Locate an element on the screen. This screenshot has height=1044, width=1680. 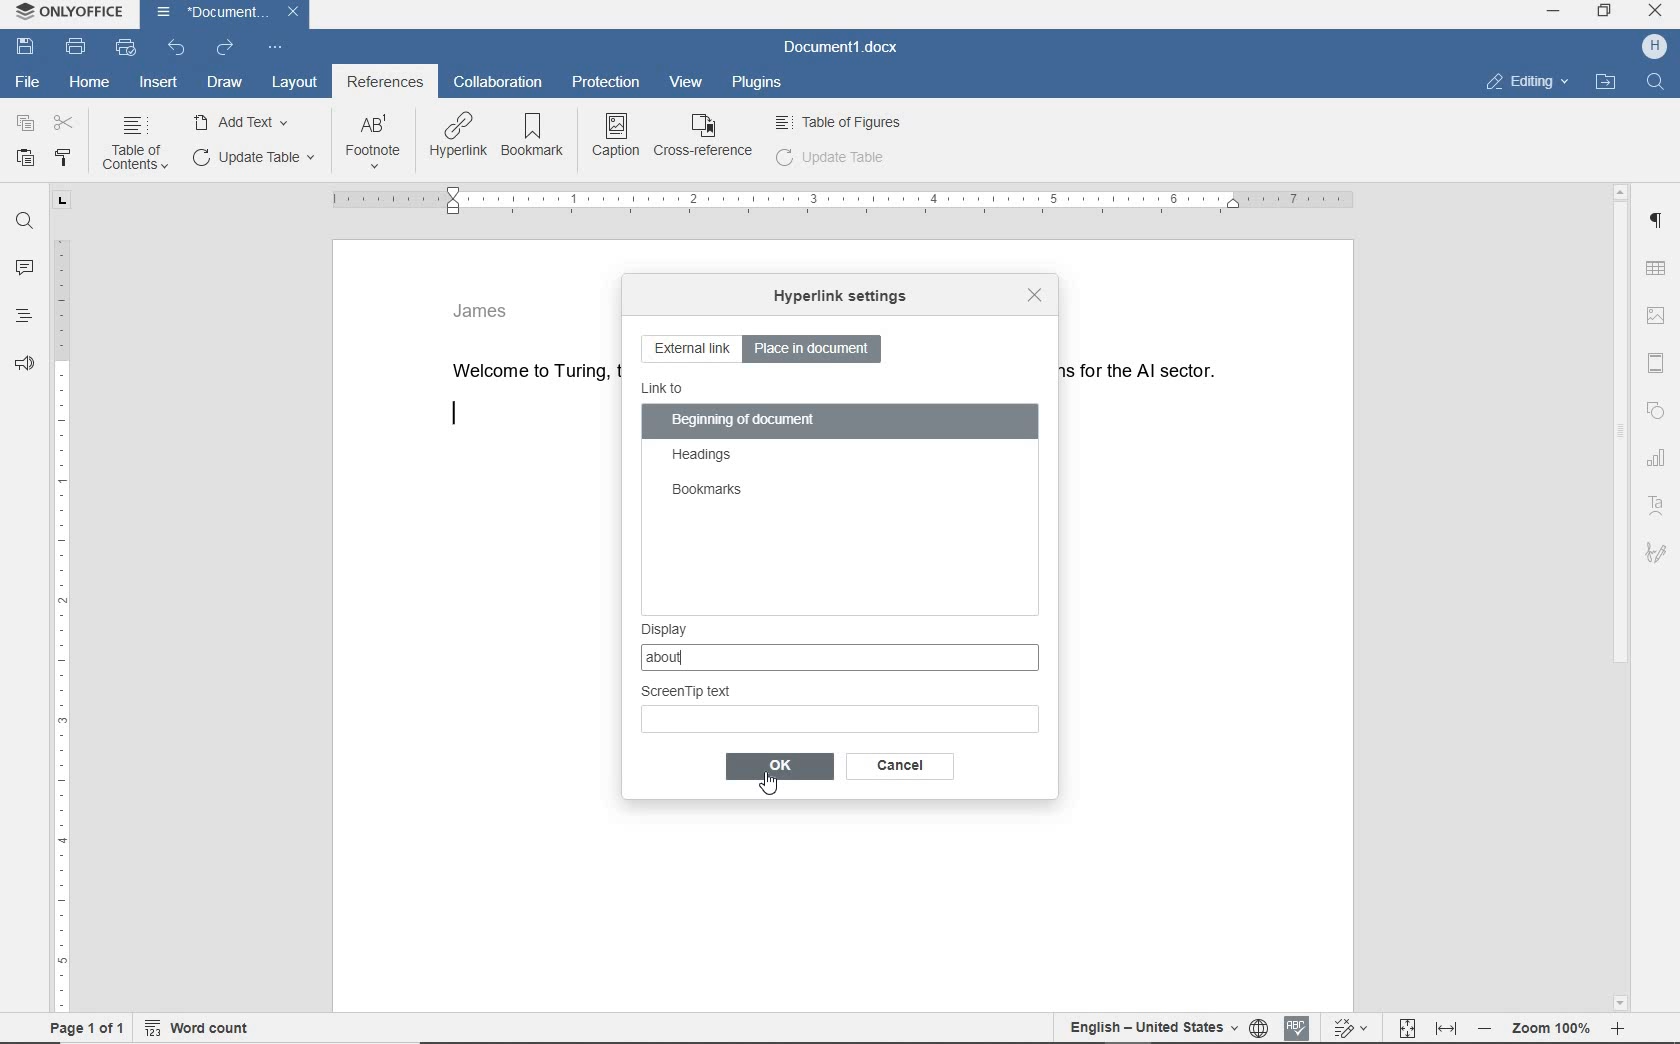
Paragraph is located at coordinates (1661, 221).